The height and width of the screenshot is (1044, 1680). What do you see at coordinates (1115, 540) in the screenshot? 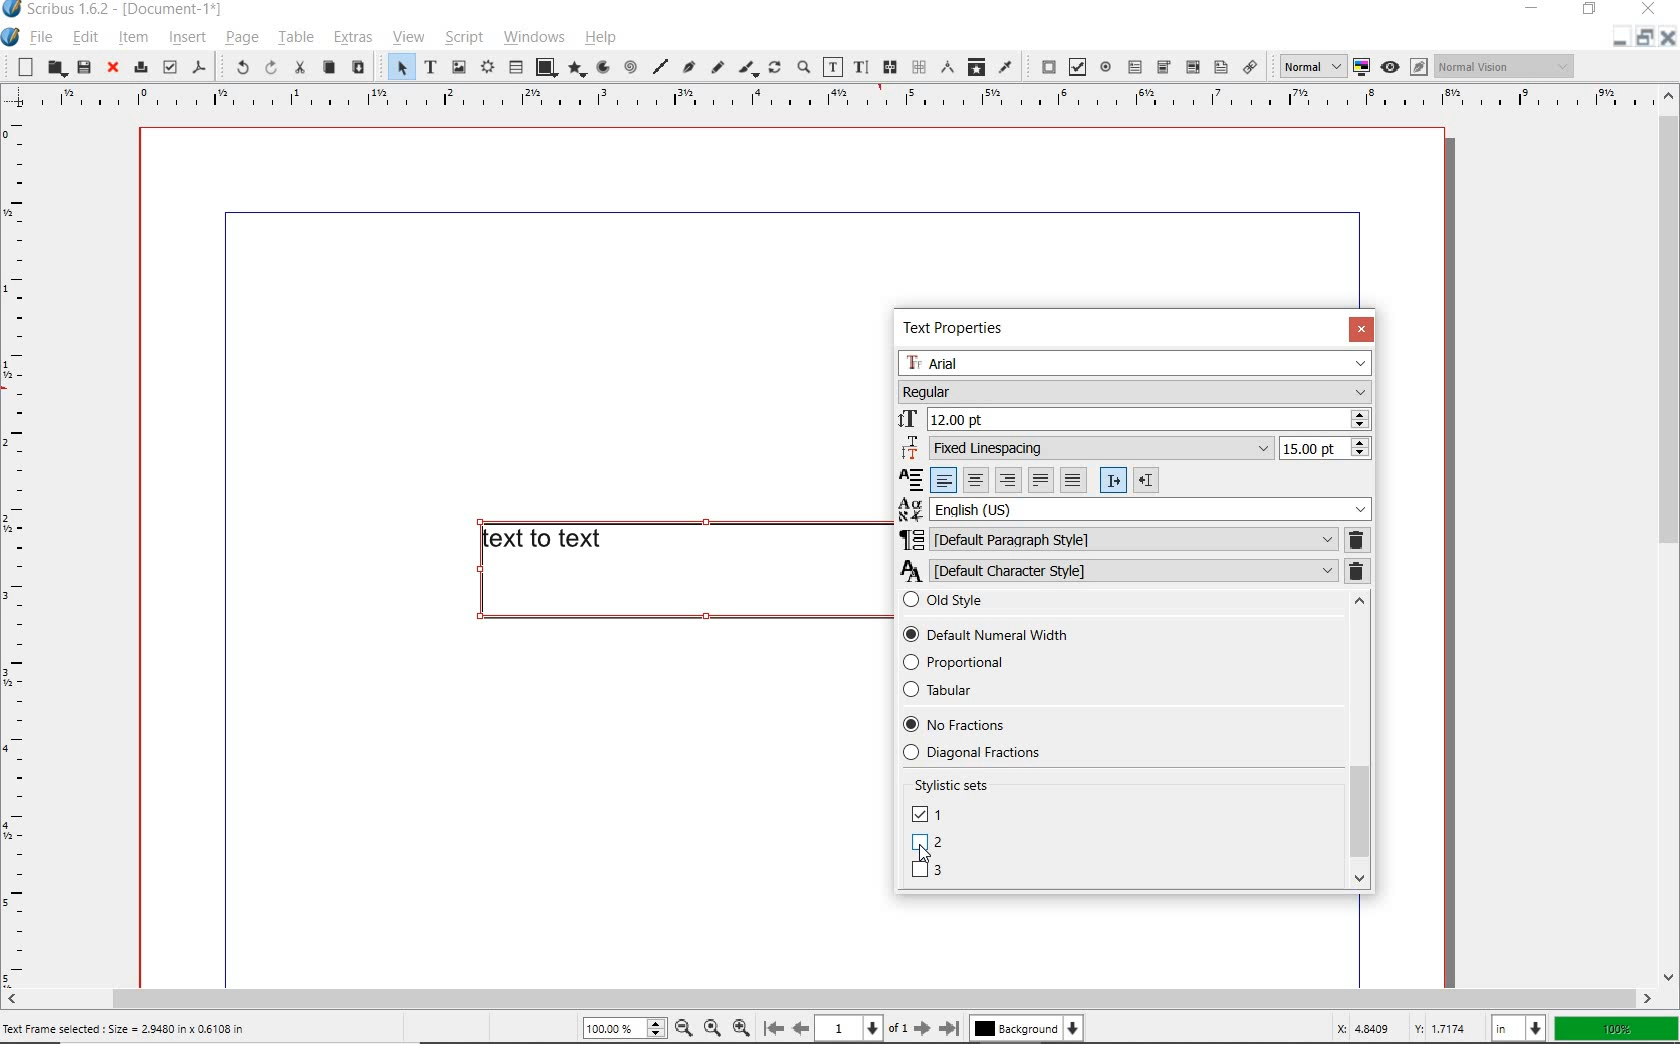
I see `DEFAULT PARAGRAPH STYLE` at bounding box center [1115, 540].